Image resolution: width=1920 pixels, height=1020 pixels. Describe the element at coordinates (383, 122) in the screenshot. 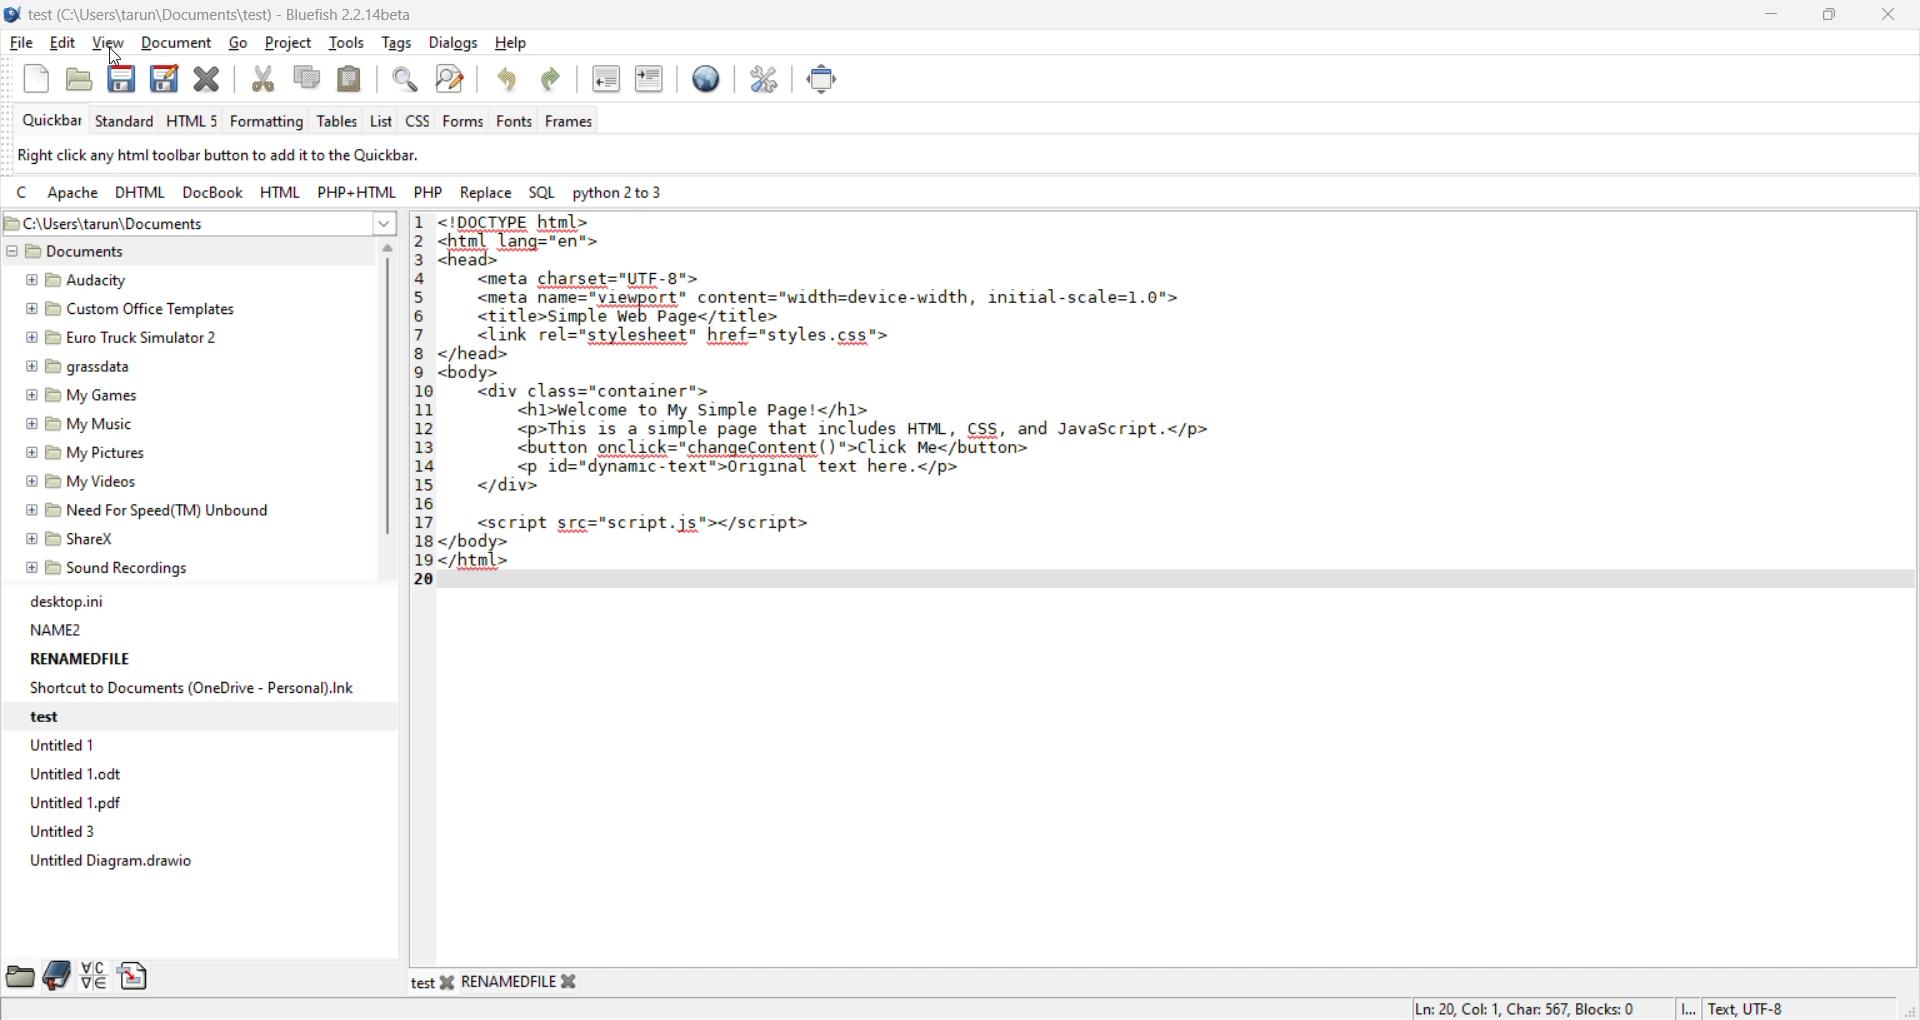

I see `list` at that location.